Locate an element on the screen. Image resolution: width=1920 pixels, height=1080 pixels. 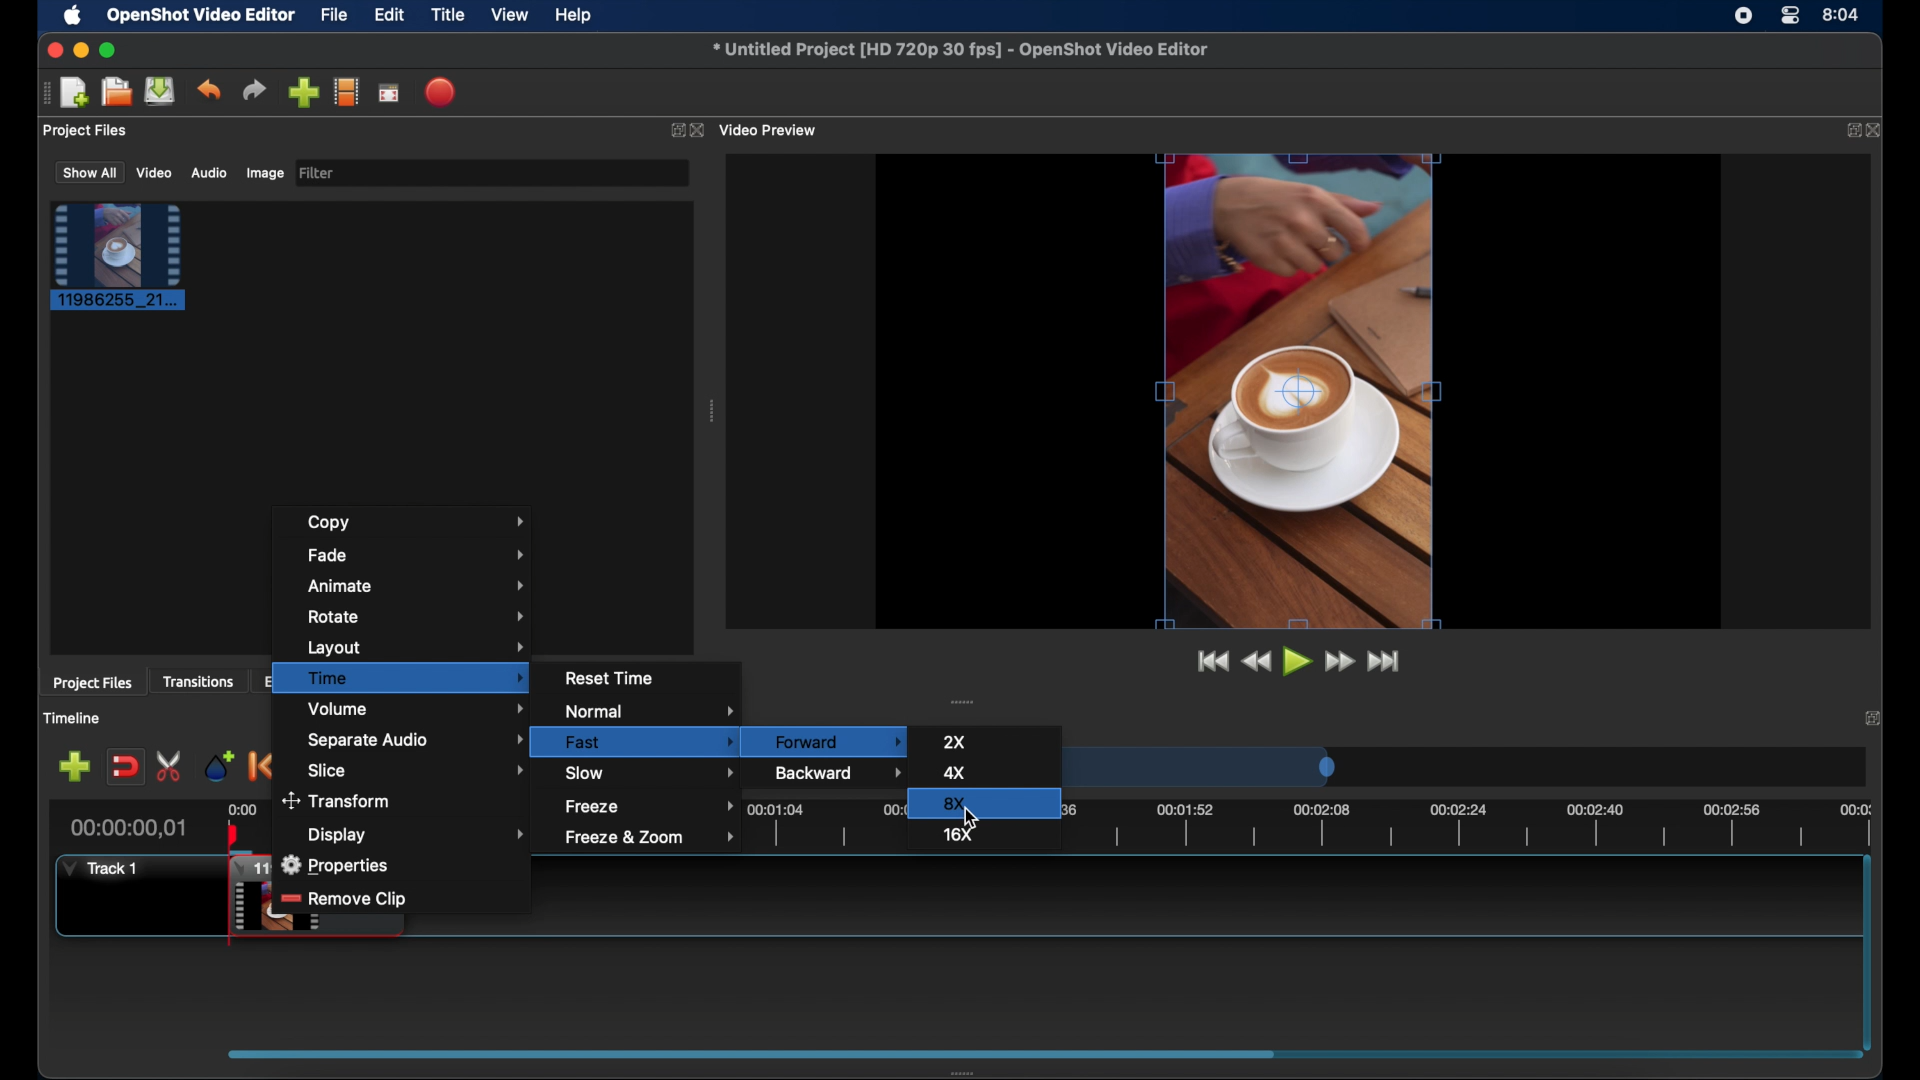
image is located at coordinates (264, 173).